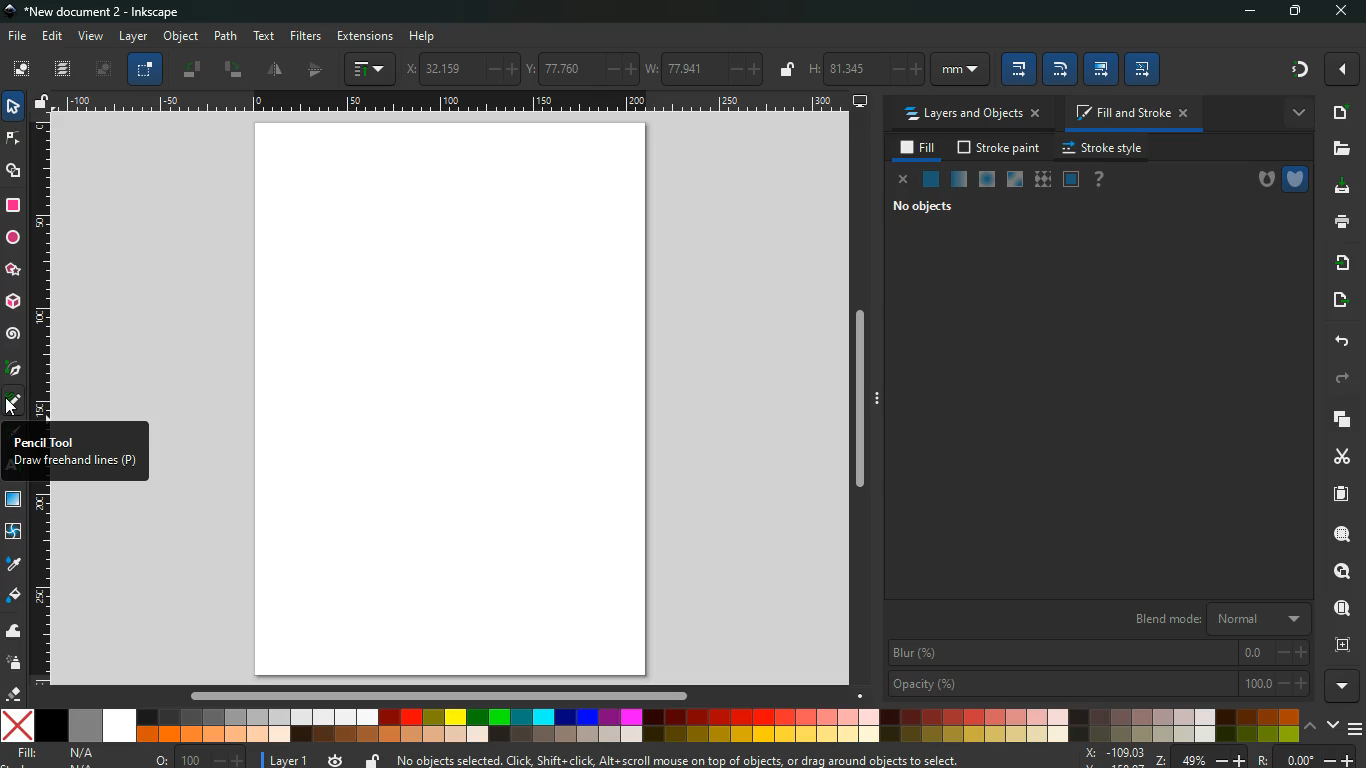 The width and height of the screenshot is (1366, 768). What do you see at coordinates (1099, 683) in the screenshot?
I see `opacity` at bounding box center [1099, 683].